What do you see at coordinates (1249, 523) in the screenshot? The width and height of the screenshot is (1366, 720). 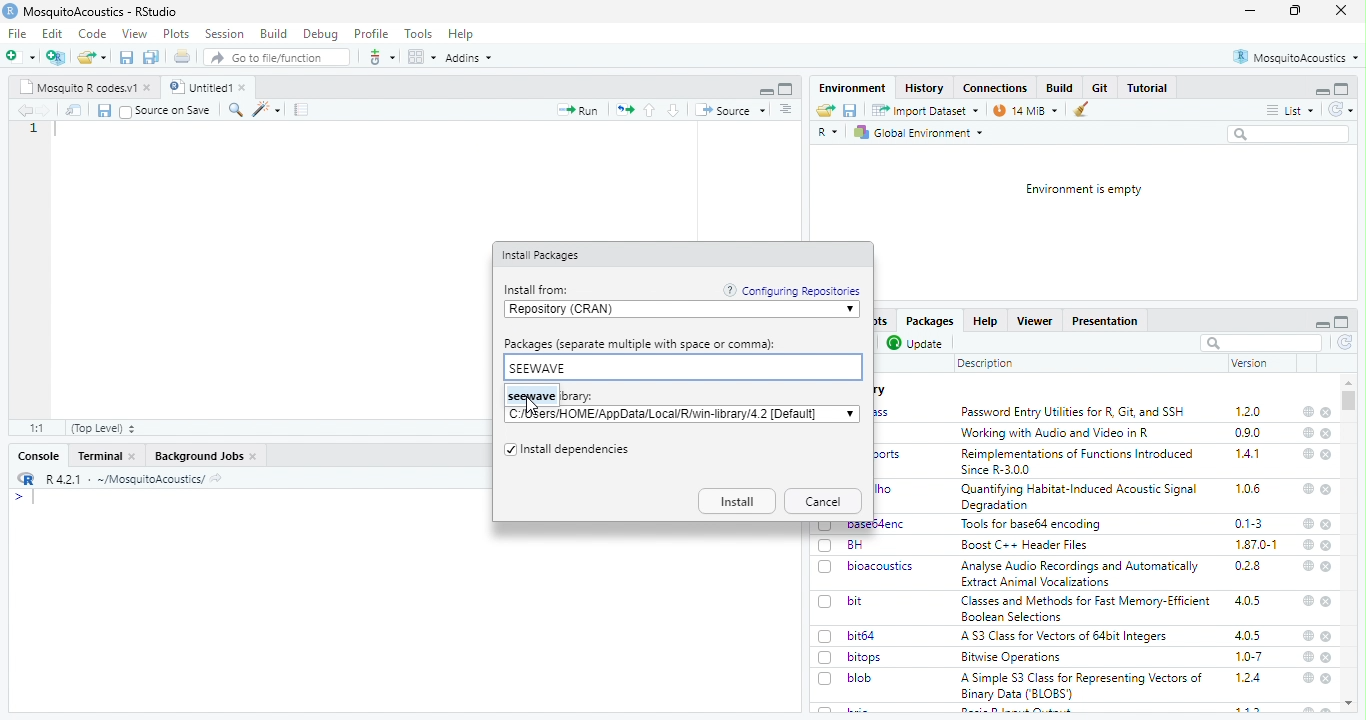 I see `01-3` at bounding box center [1249, 523].